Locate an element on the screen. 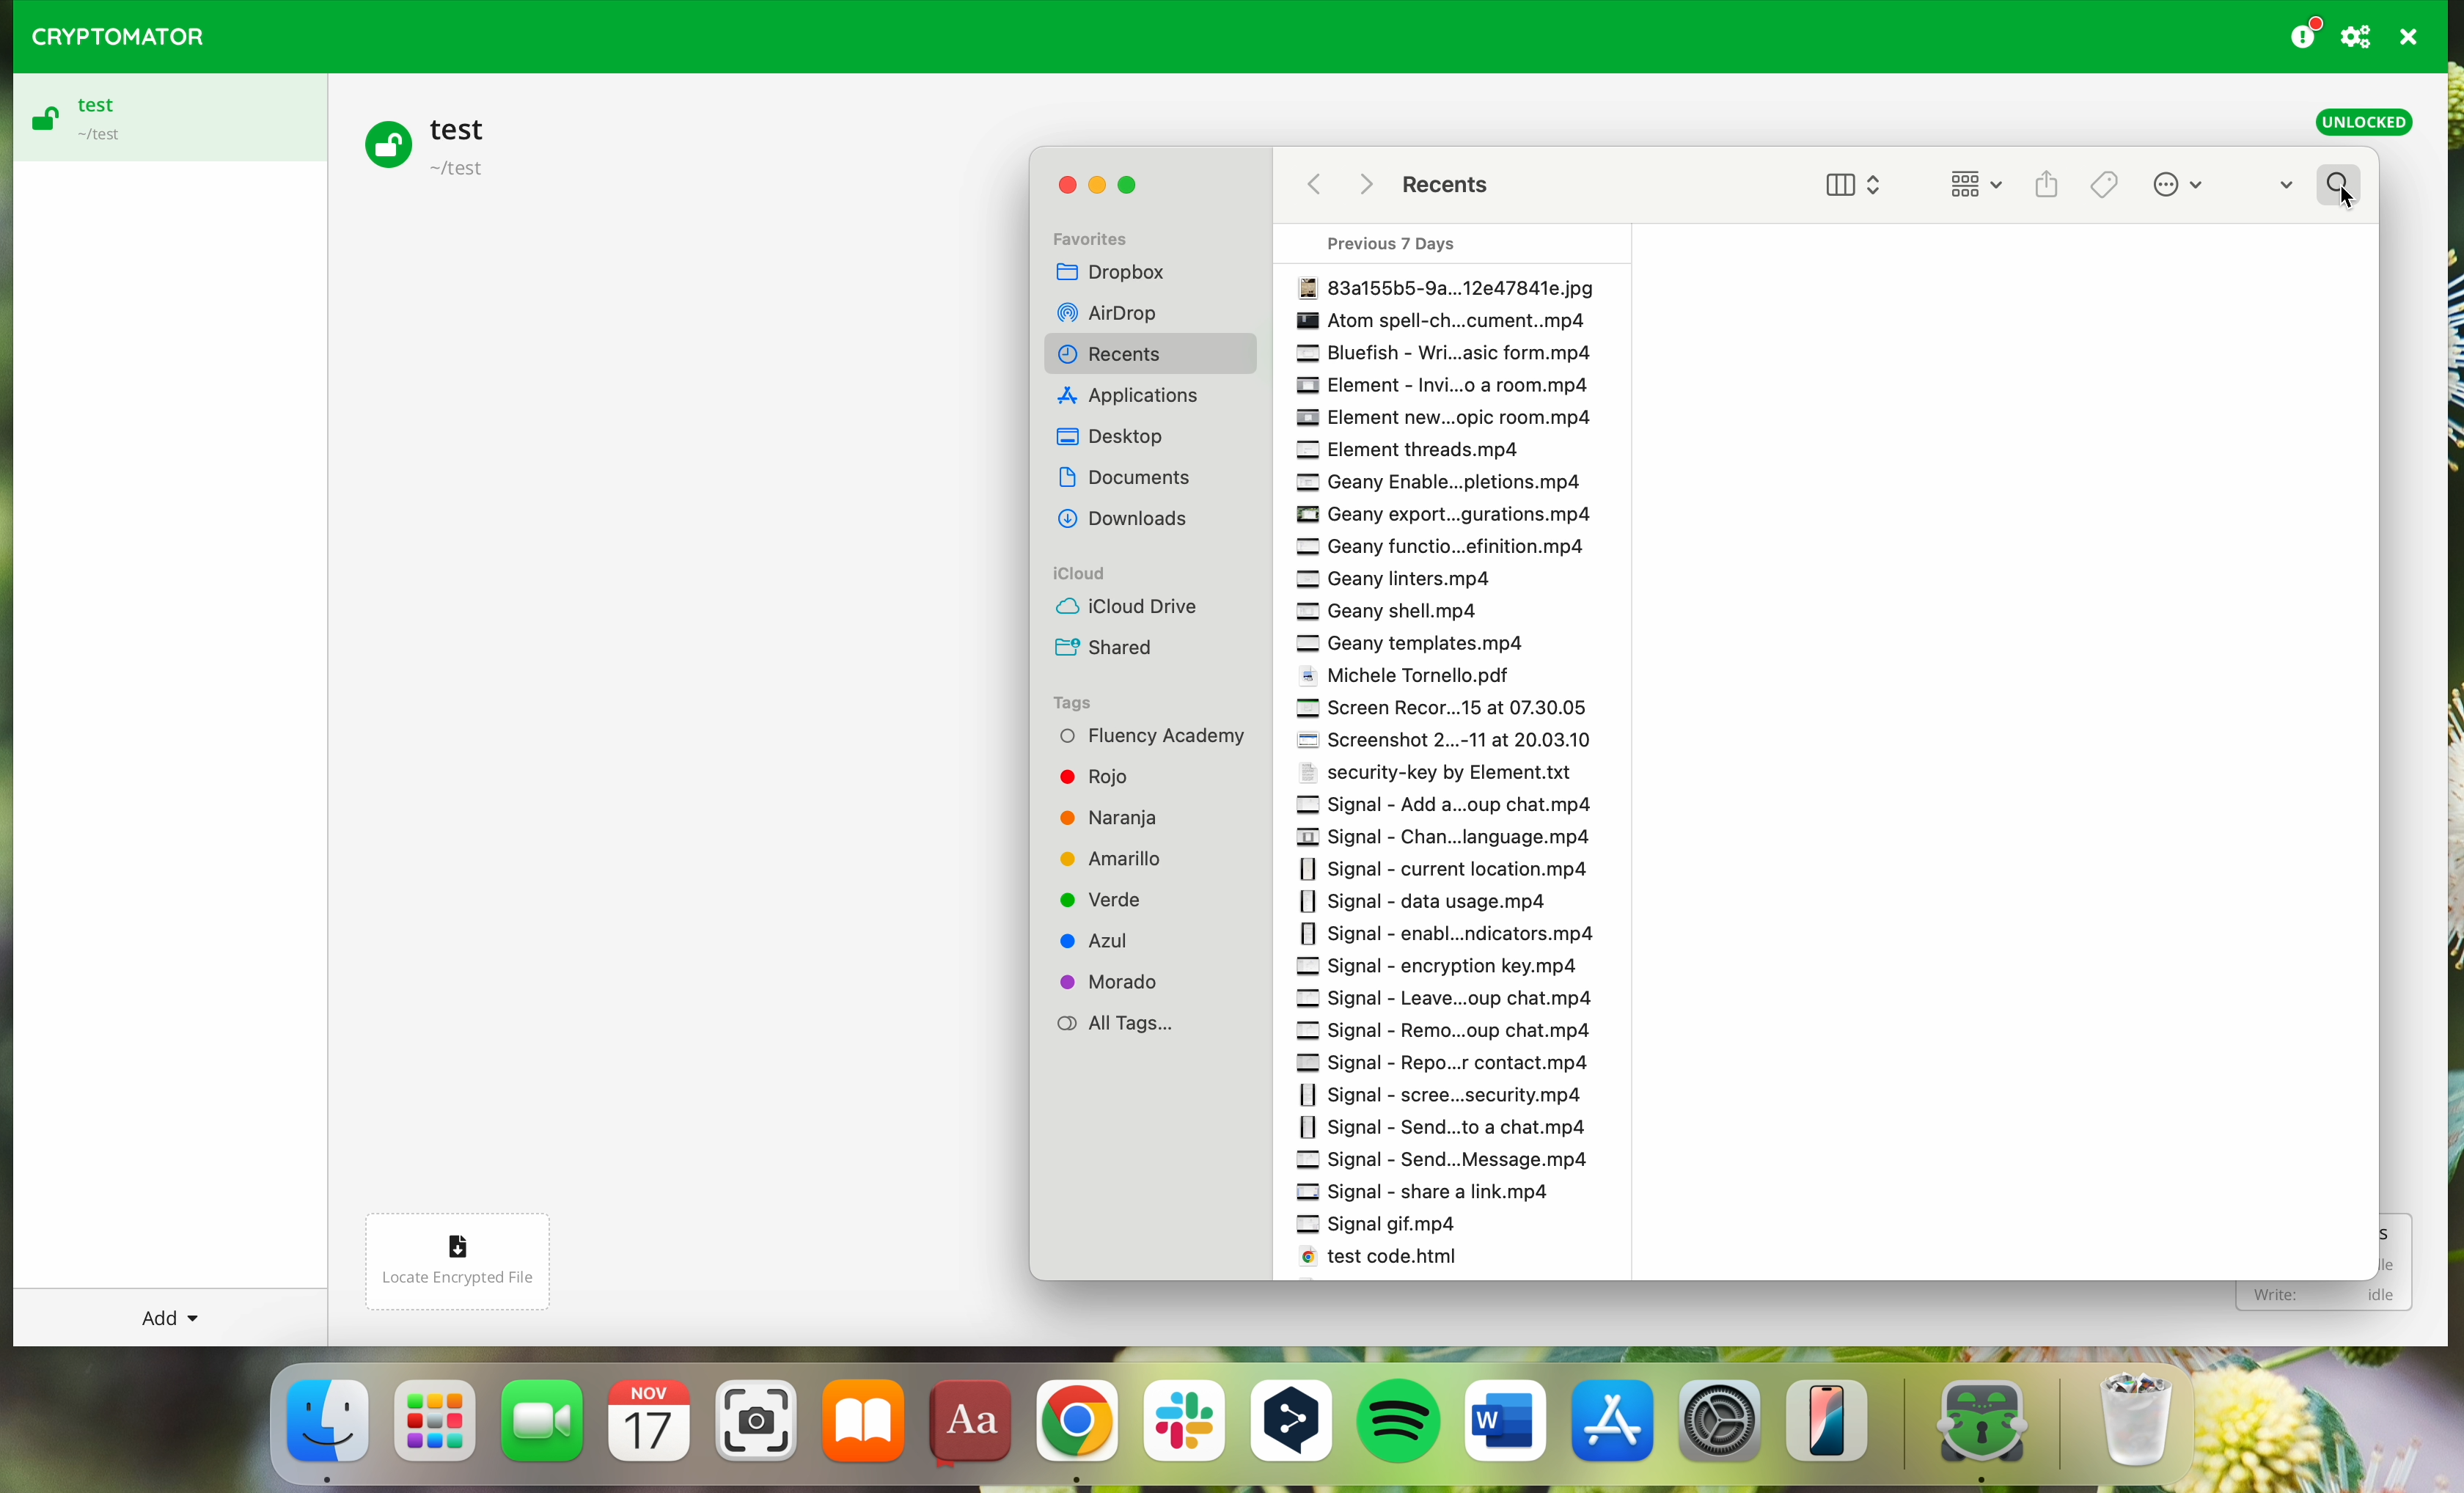 The width and height of the screenshot is (2464, 1493). test code html. is located at coordinates (1397, 1261).